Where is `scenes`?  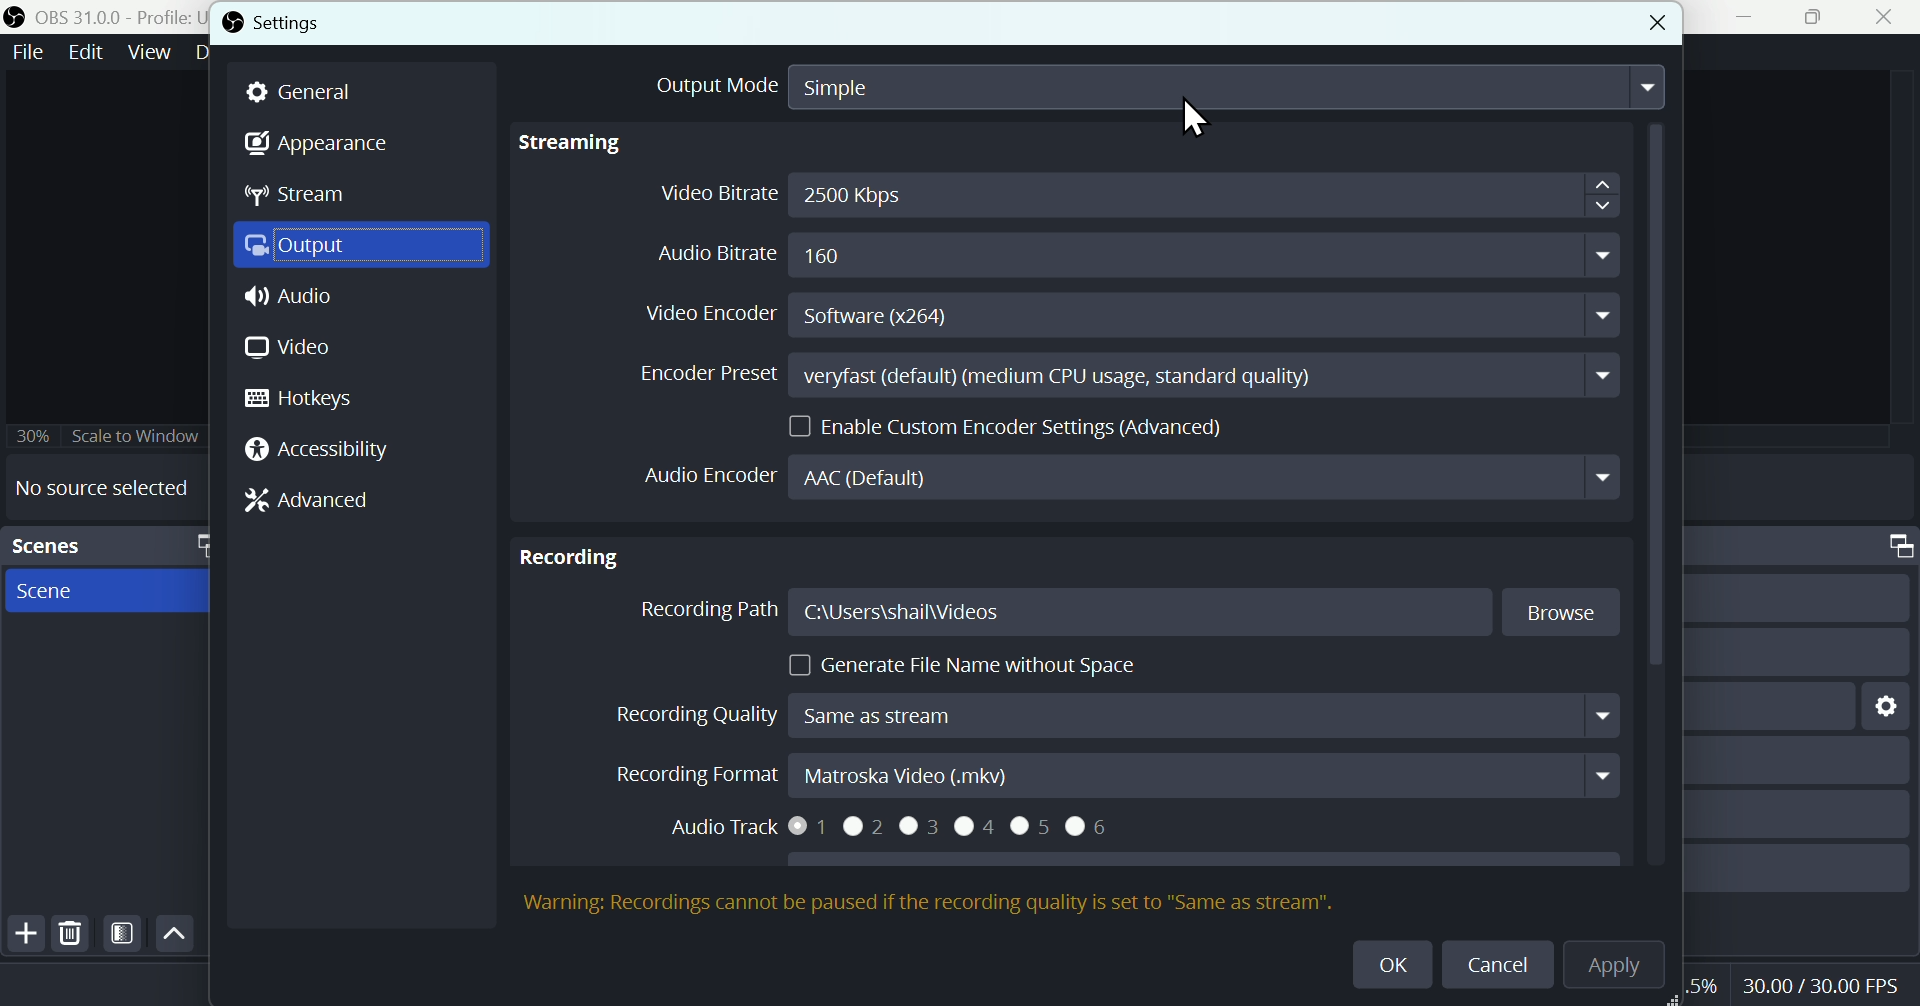 scenes is located at coordinates (104, 545).